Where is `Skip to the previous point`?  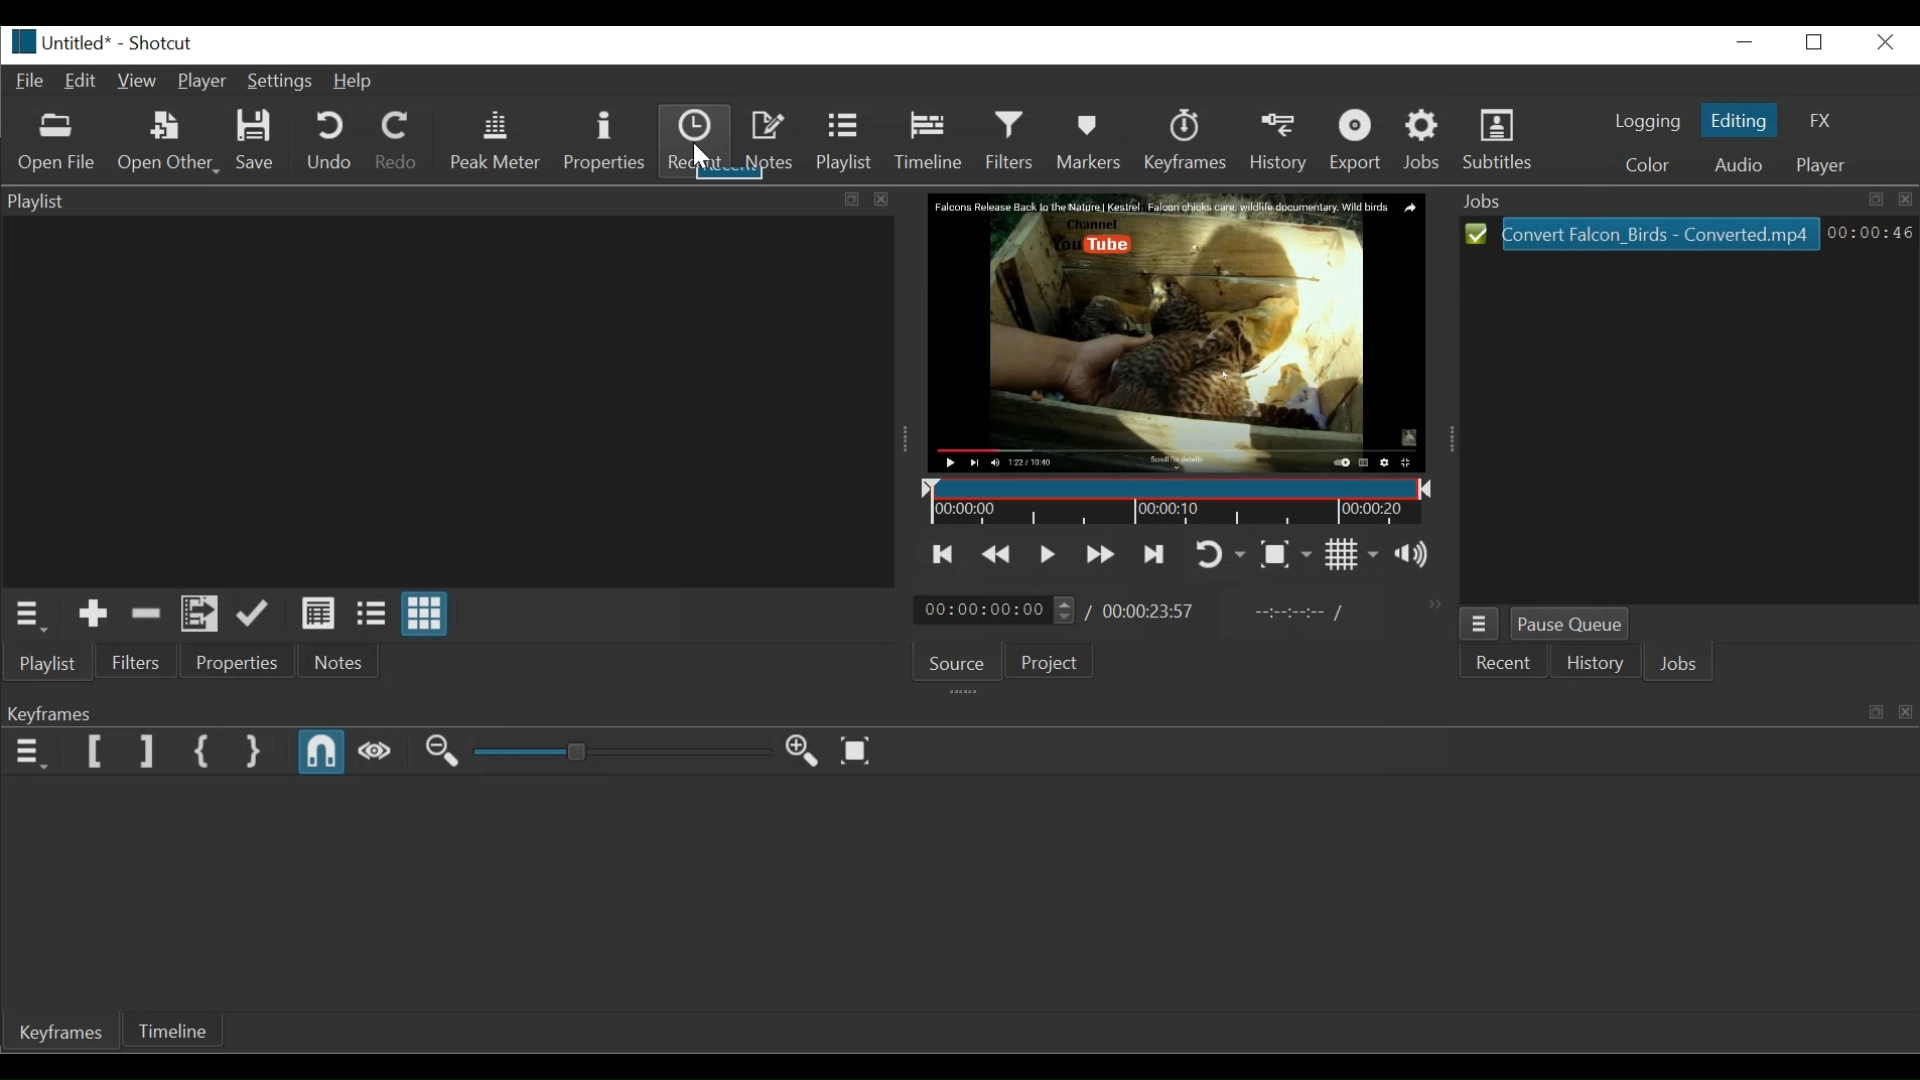 Skip to the previous point is located at coordinates (941, 555).